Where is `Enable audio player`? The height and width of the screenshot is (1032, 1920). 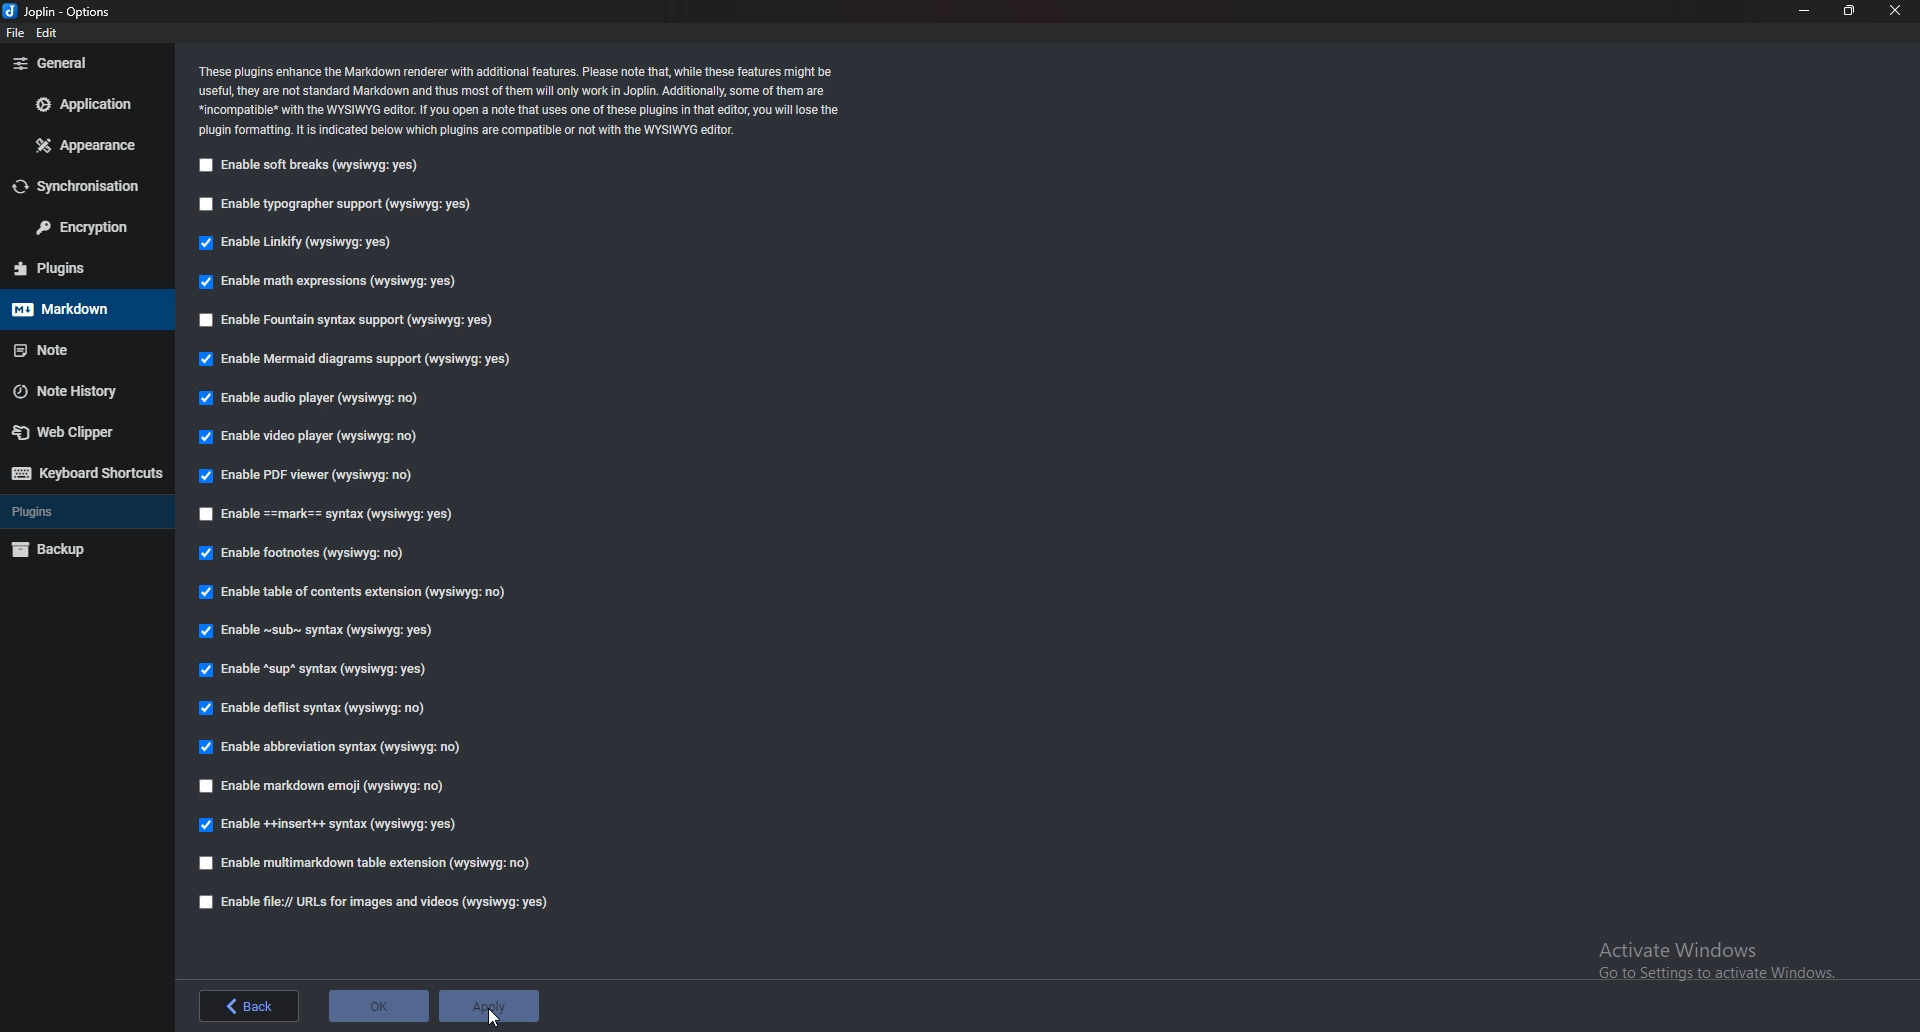
Enable audio player is located at coordinates (316, 400).